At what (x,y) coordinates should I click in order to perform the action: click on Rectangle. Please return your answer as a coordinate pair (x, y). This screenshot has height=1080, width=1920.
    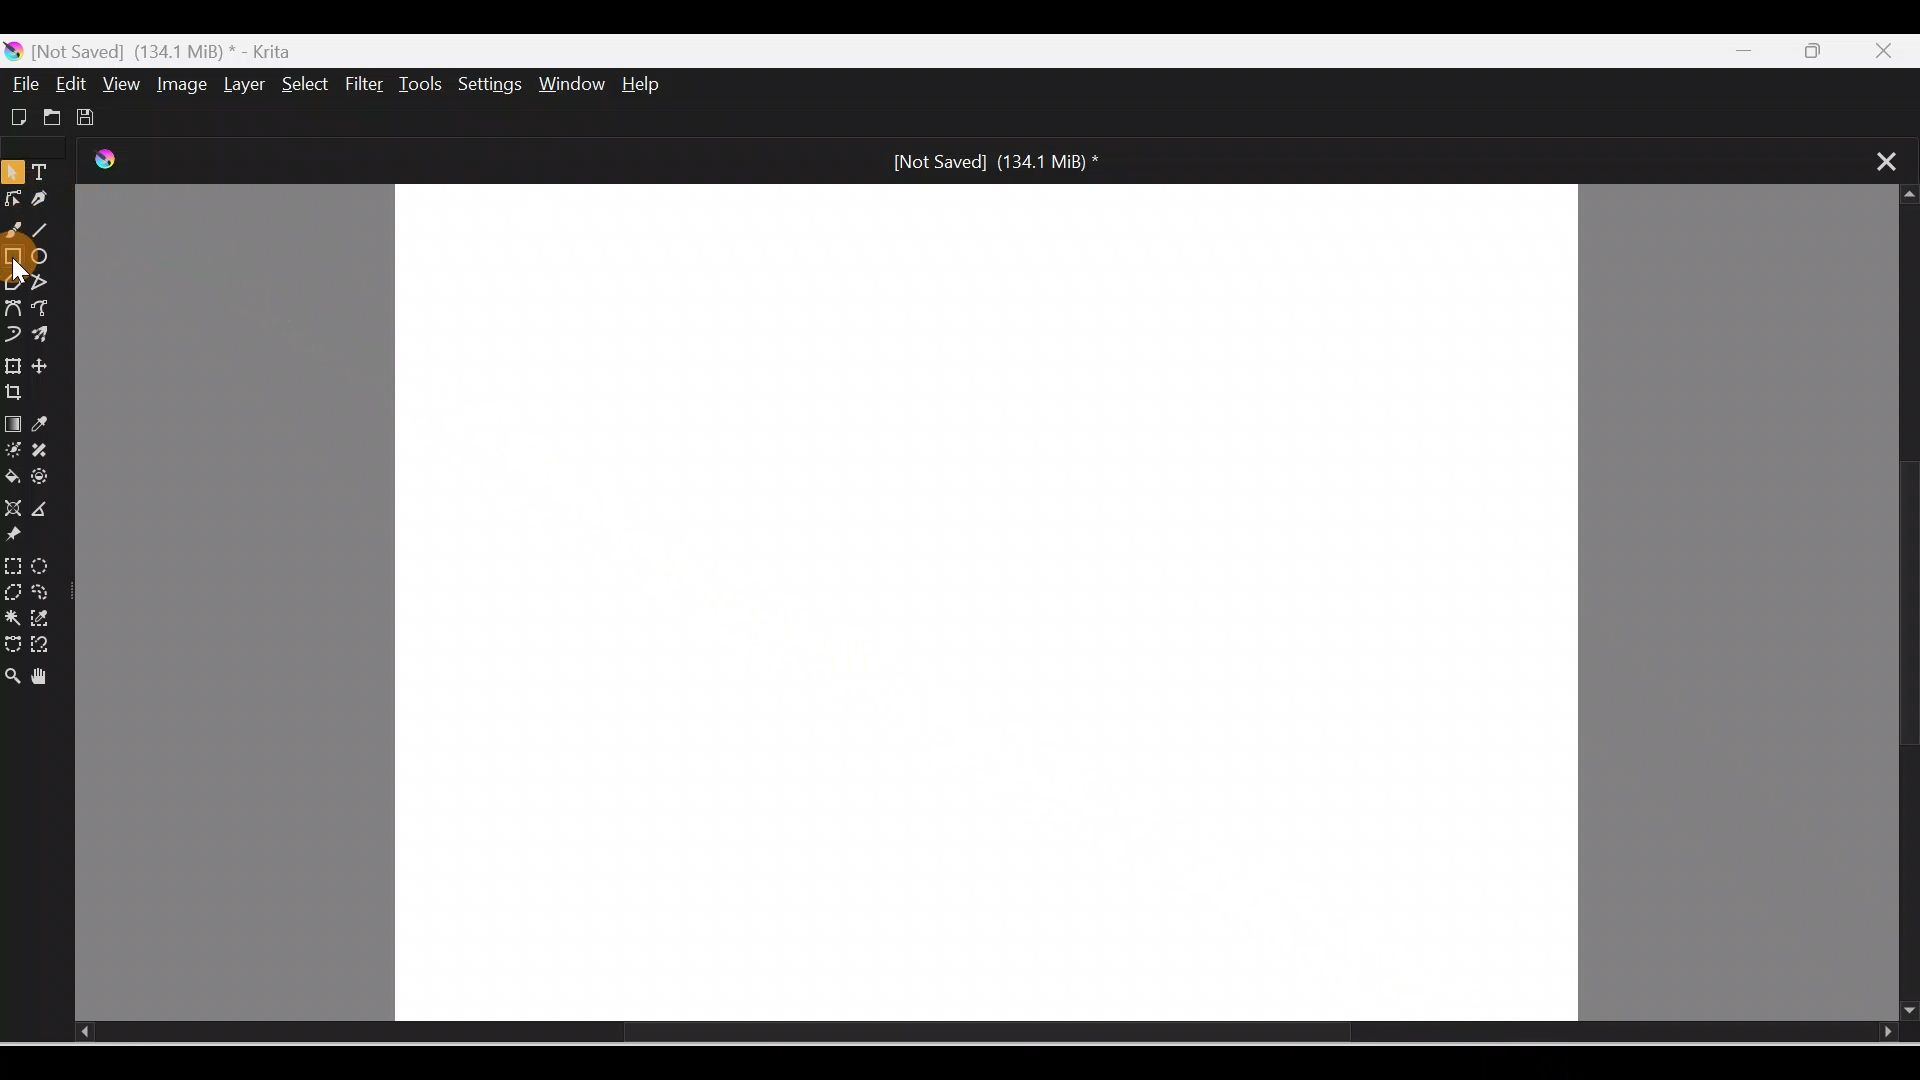
    Looking at the image, I should click on (14, 256).